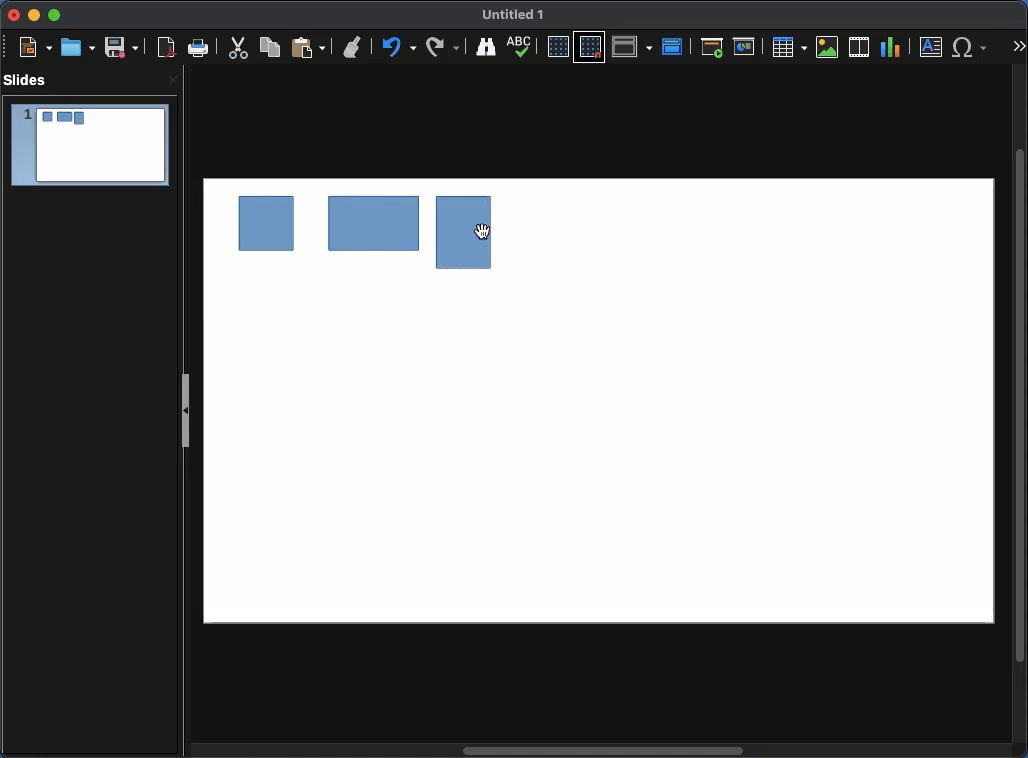  Describe the element at coordinates (711, 49) in the screenshot. I see `Start from first slide` at that location.